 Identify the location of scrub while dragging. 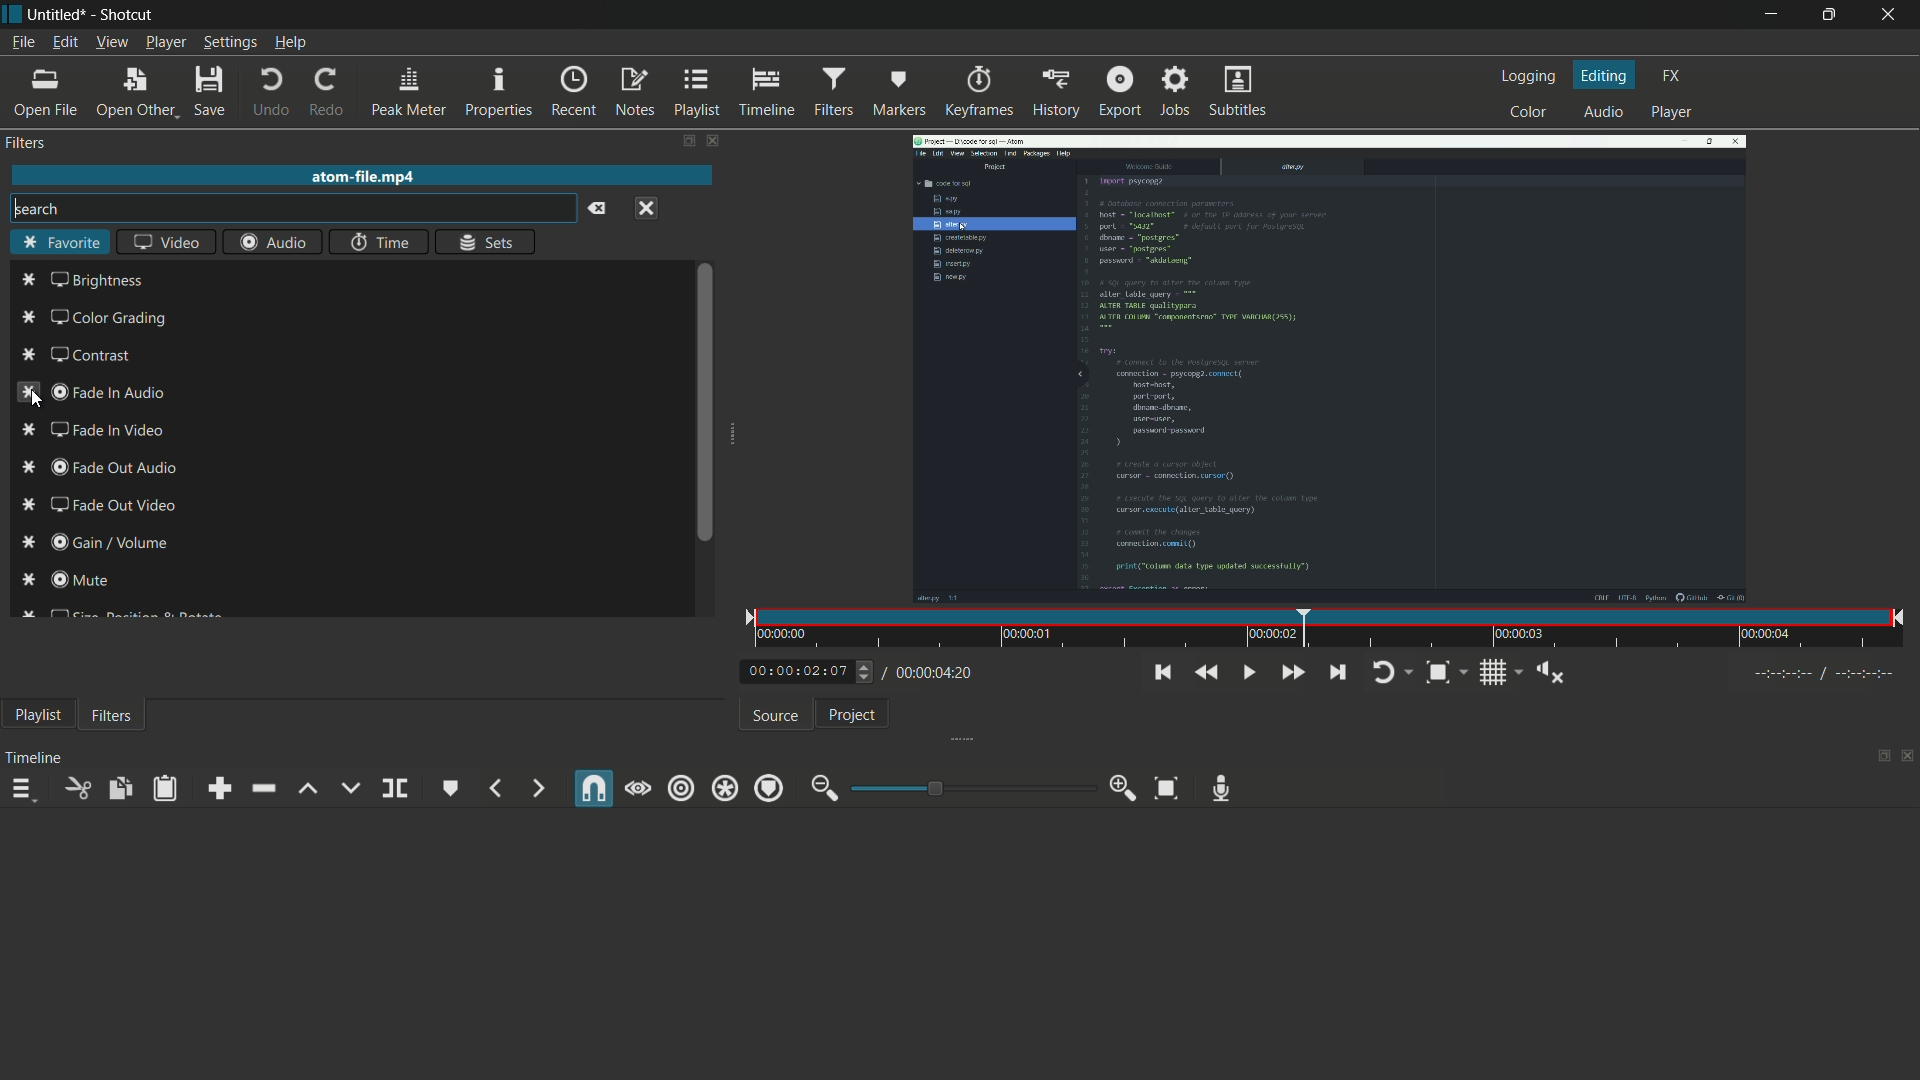
(638, 789).